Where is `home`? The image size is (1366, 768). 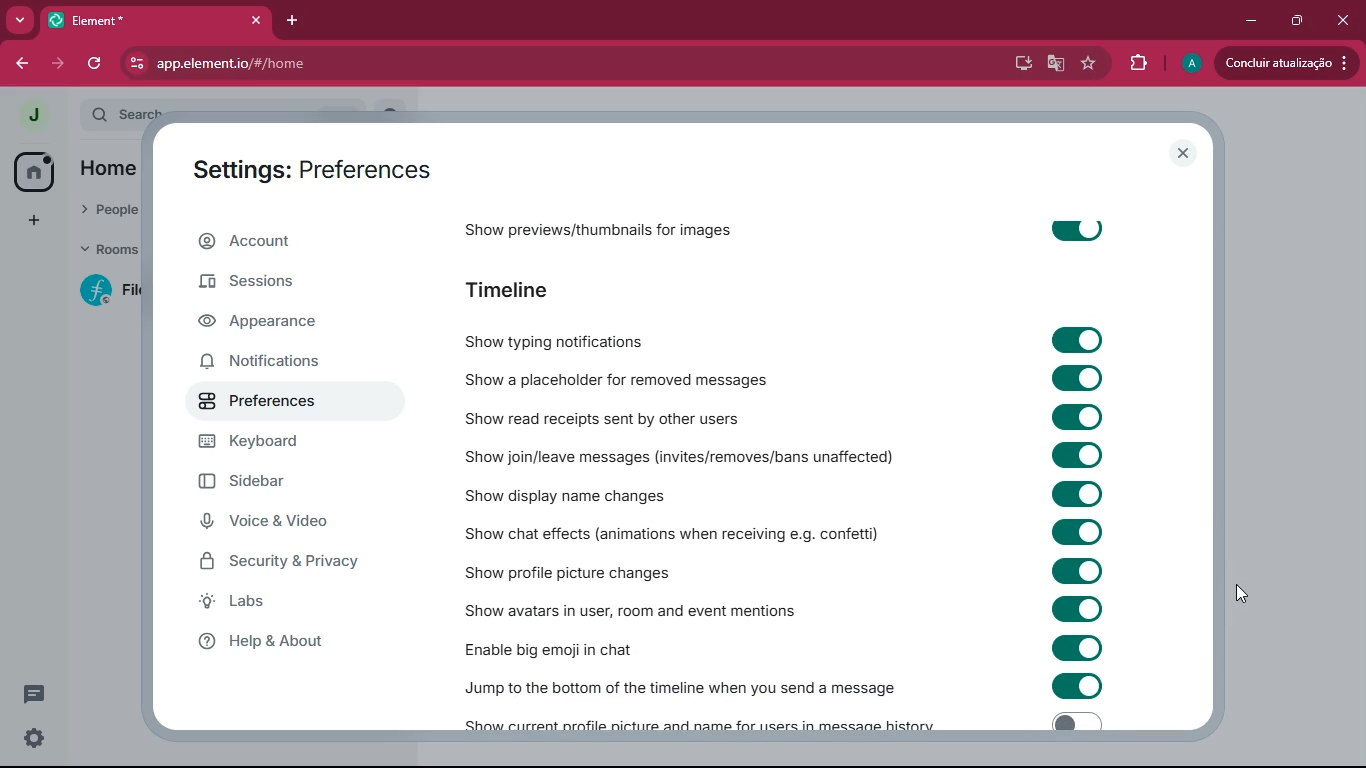
home is located at coordinates (107, 173).